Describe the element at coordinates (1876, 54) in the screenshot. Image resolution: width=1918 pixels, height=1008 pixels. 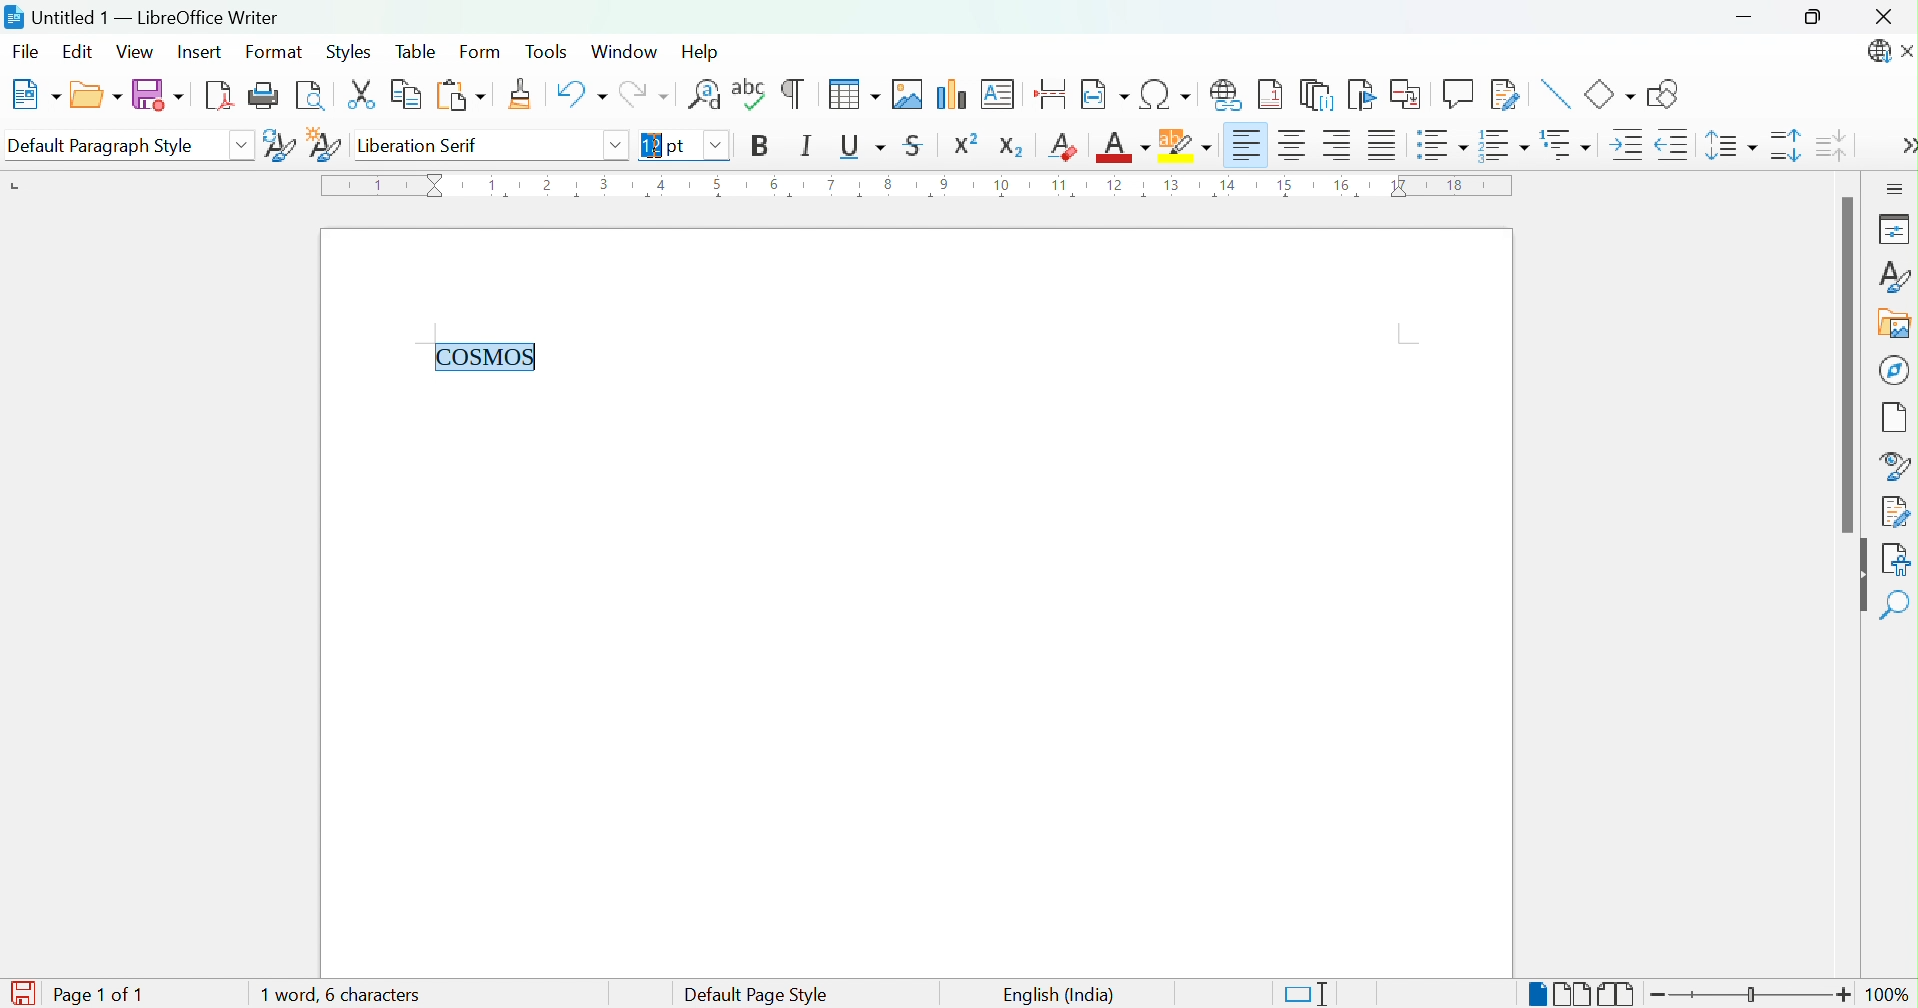
I see `LibreOffice Update Available` at that location.